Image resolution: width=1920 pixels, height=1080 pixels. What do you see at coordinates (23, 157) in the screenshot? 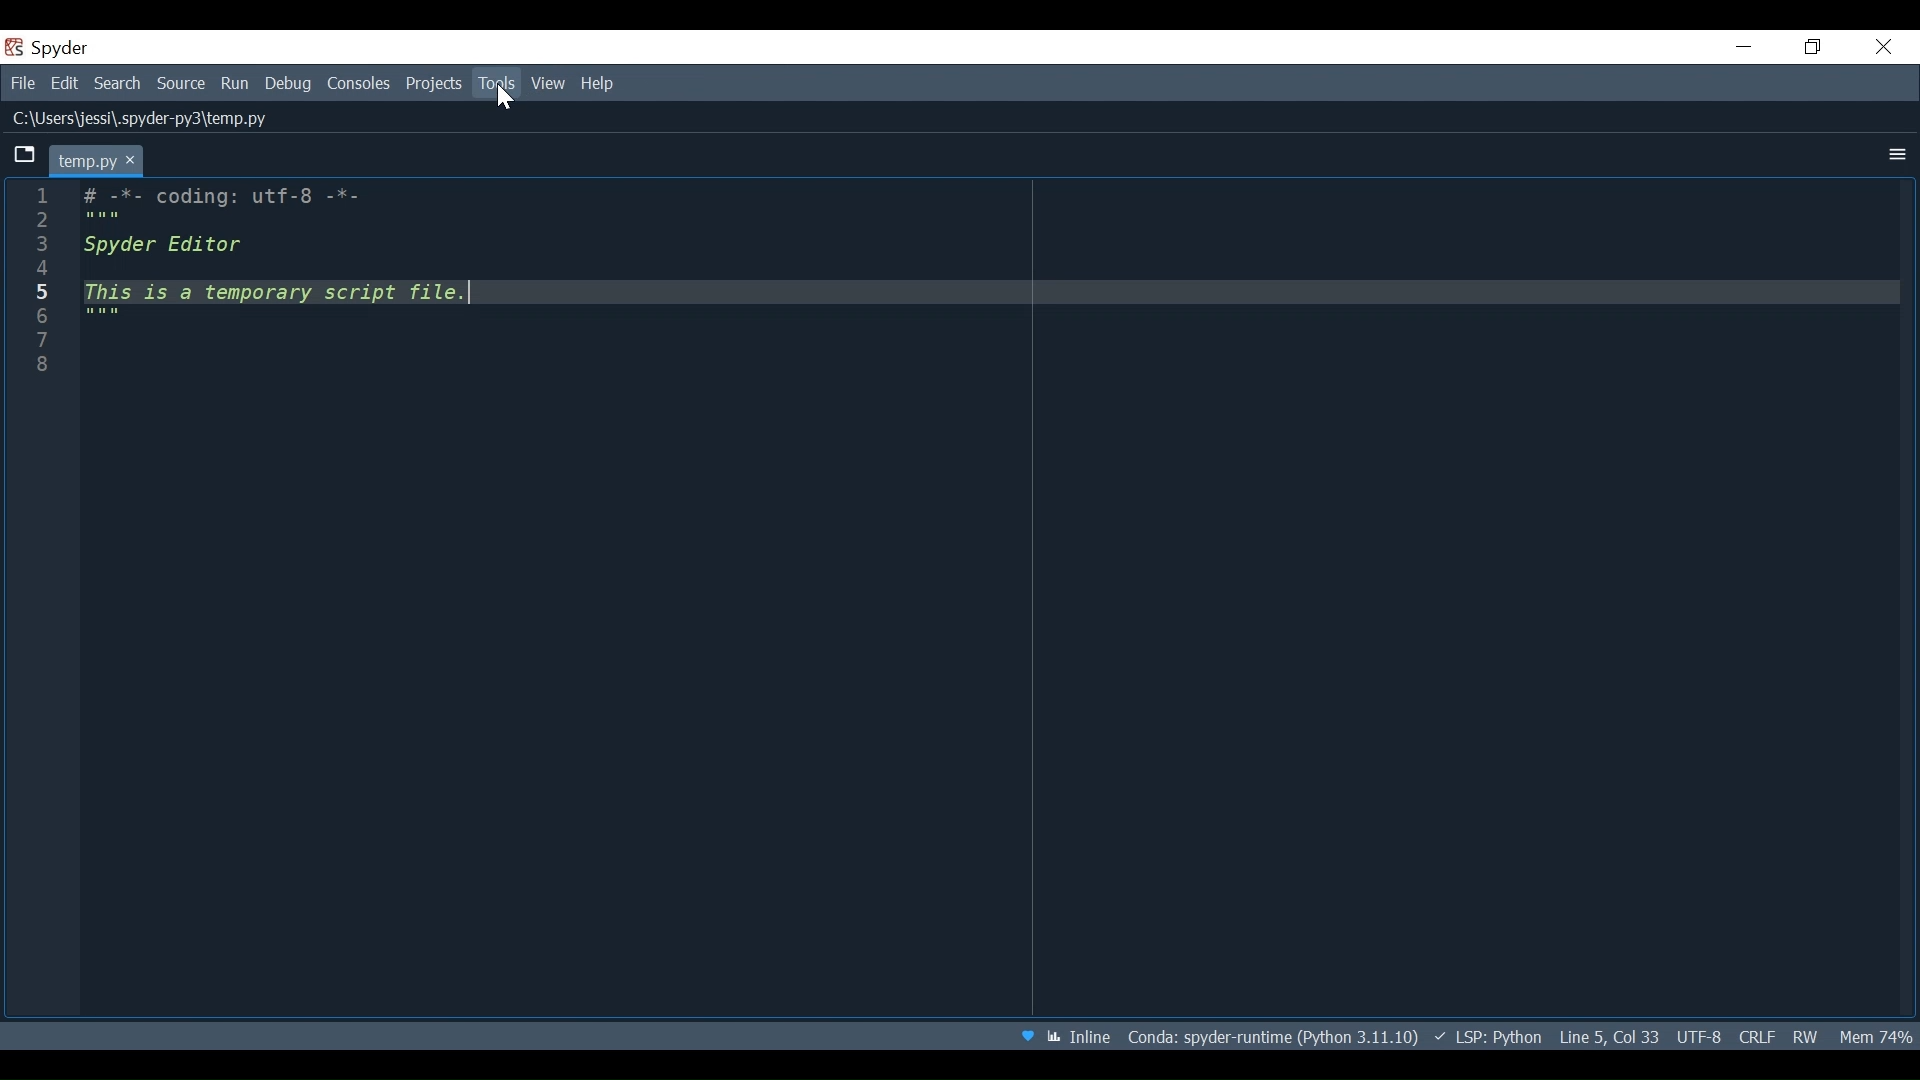
I see `Browse Tab` at bounding box center [23, 157].